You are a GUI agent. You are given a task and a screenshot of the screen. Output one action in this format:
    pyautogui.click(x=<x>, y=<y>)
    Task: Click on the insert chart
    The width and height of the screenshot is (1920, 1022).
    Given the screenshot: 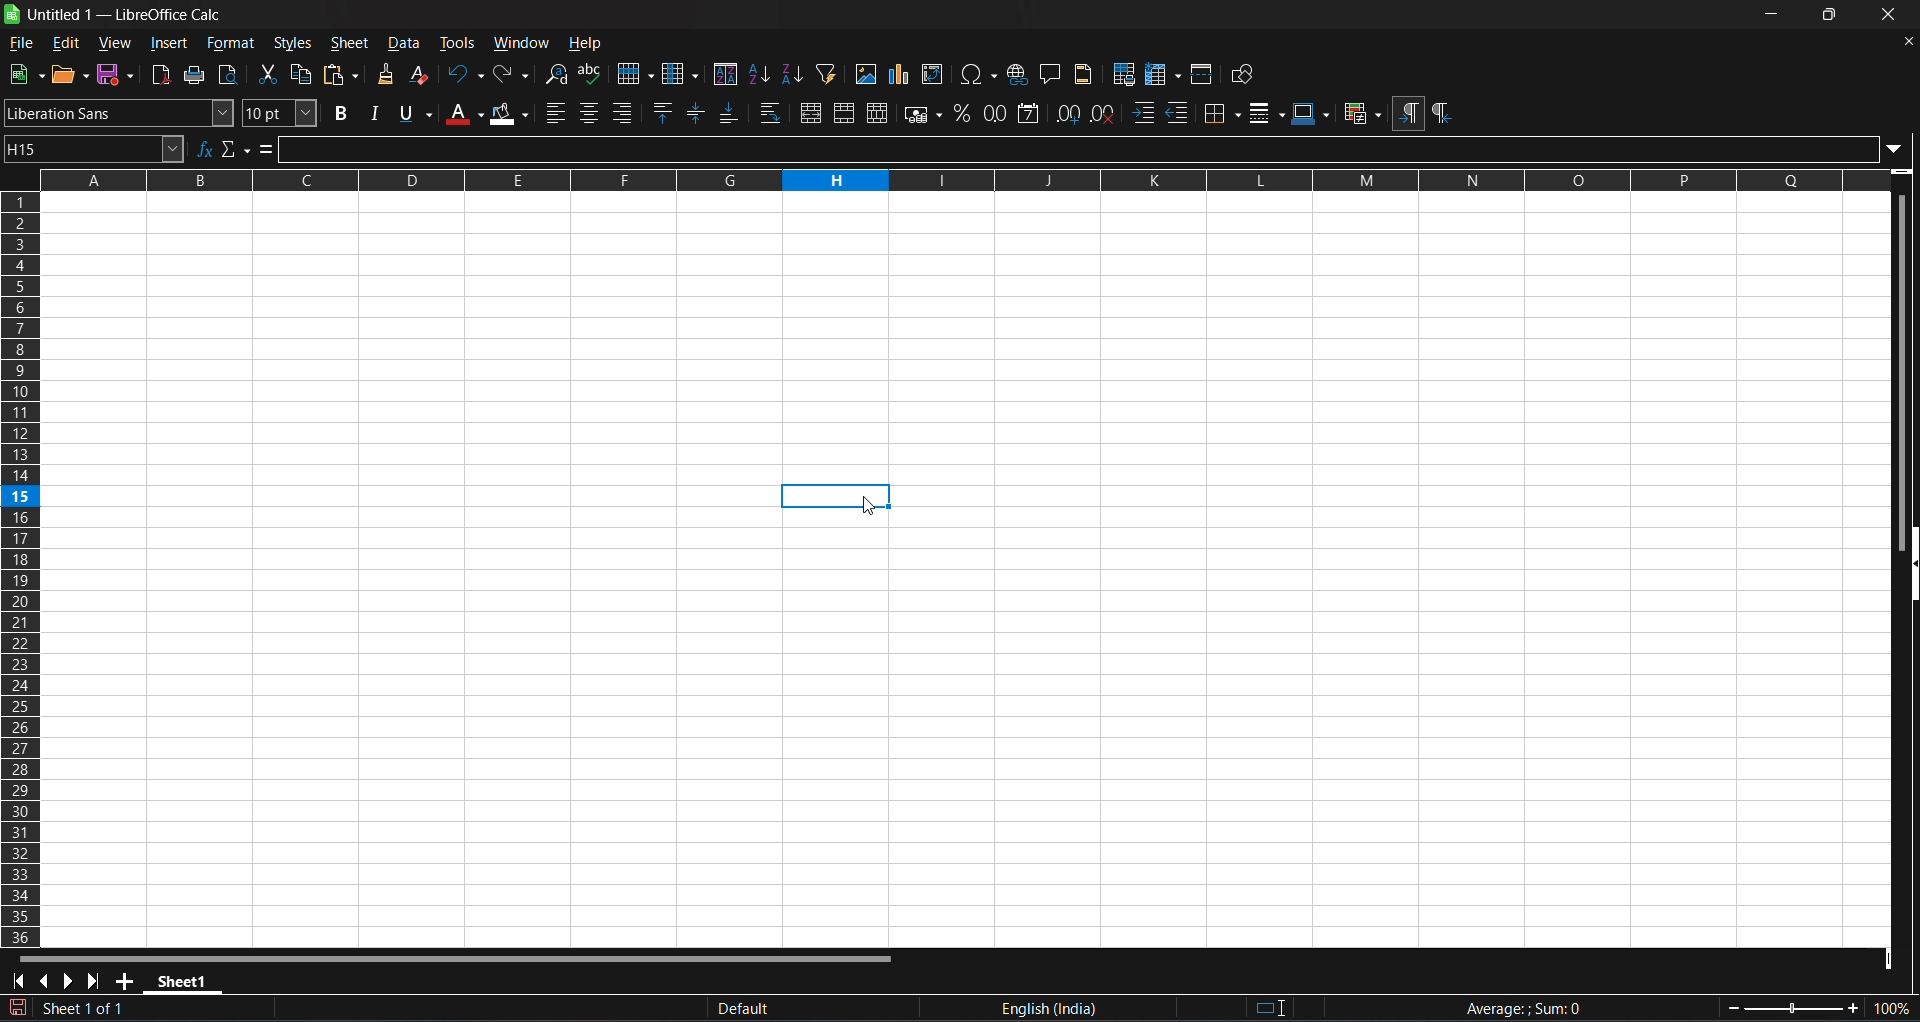 What is the action you would take?
    pyautogui.click(x=899, y=75)
    